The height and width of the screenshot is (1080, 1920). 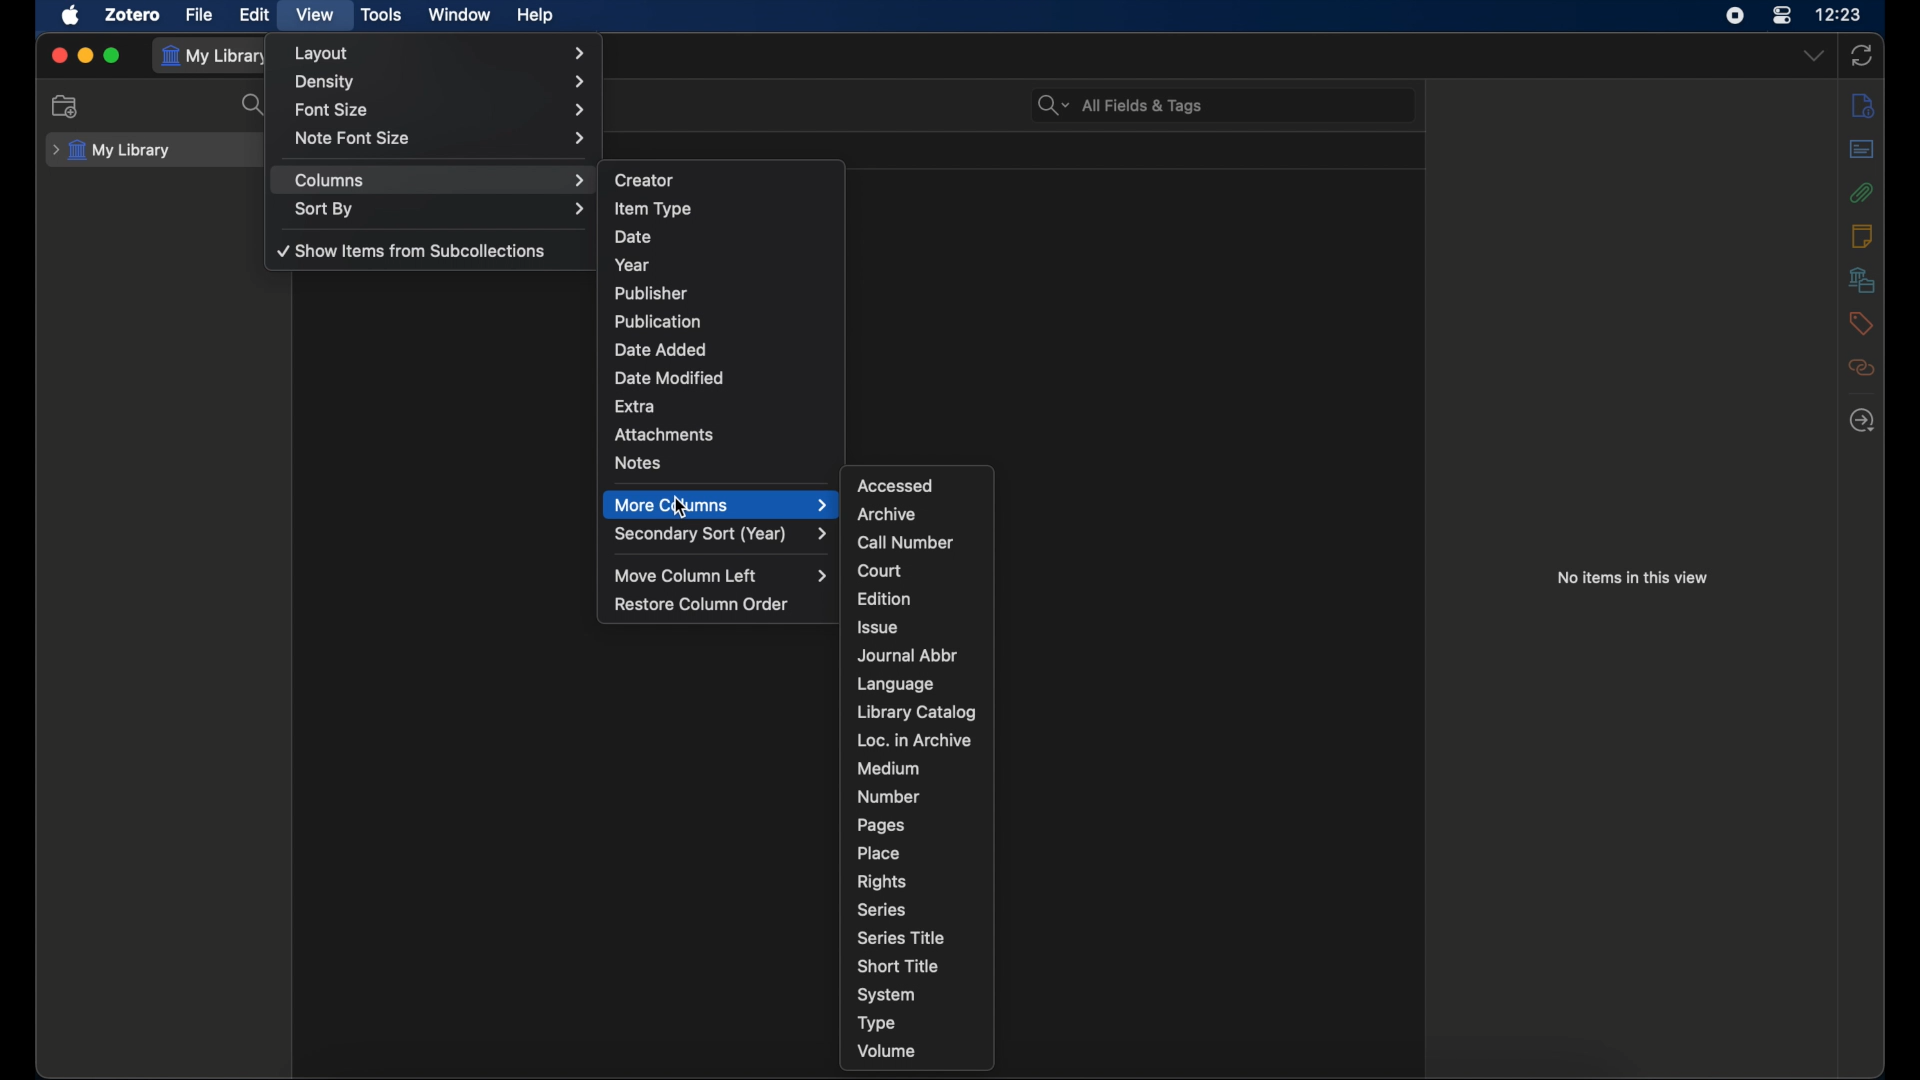 What do you see at coordinates (1781, 16) in the screenshot?
I see `control center` at bounding box center [1781, 16].